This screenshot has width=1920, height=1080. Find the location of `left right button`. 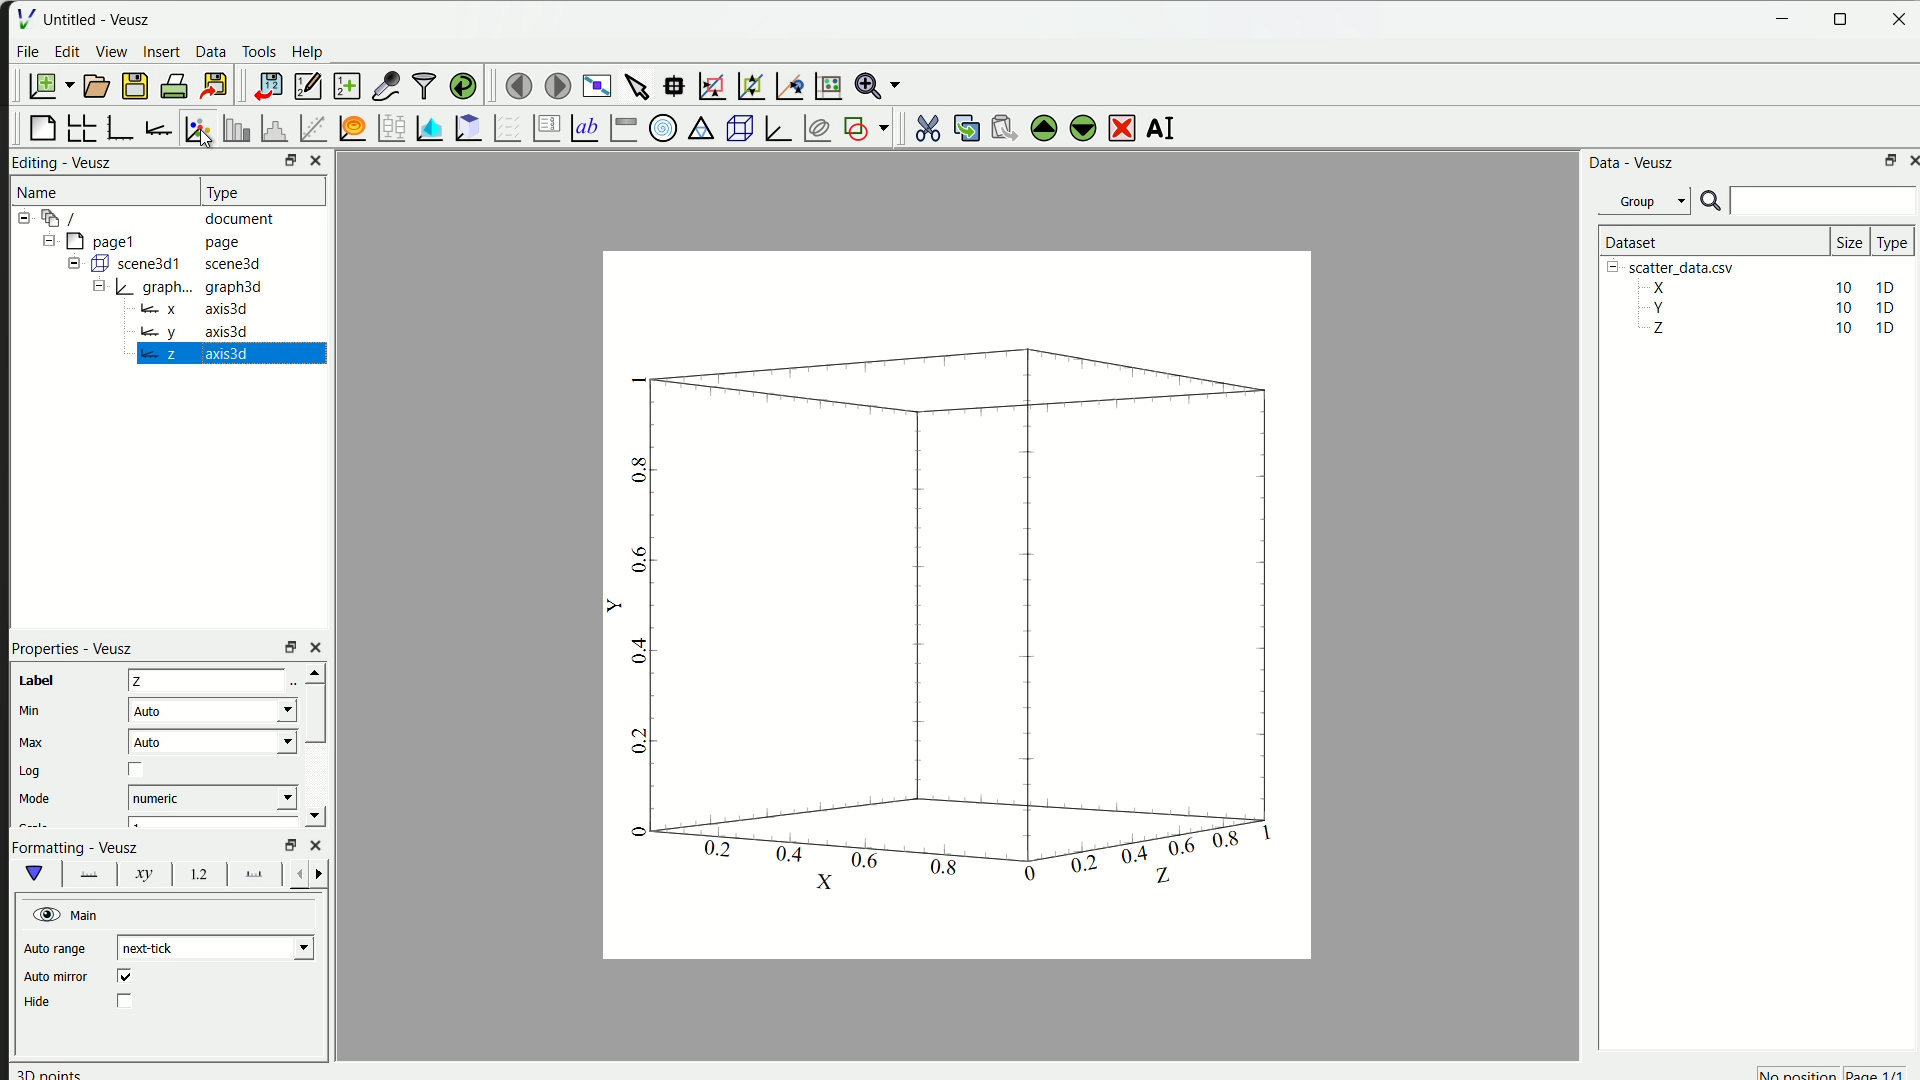

left right button is located at coordinates (308, 874).